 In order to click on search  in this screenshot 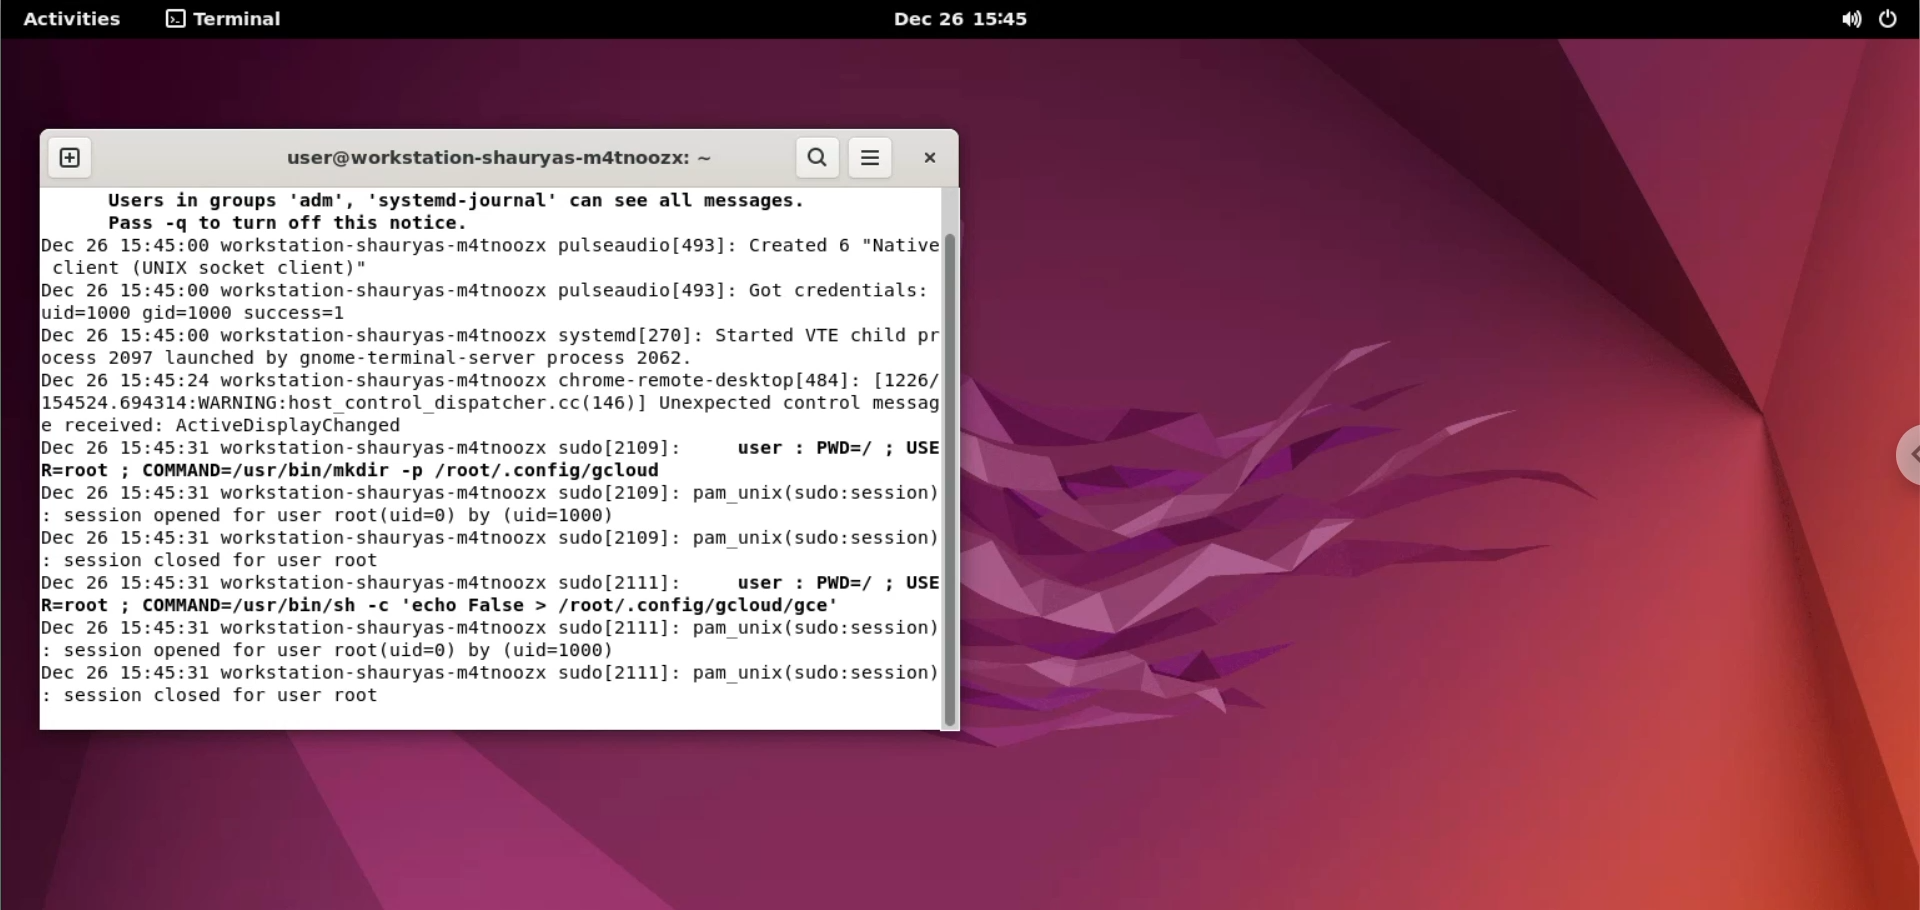, I will do `click(814, 159)`.